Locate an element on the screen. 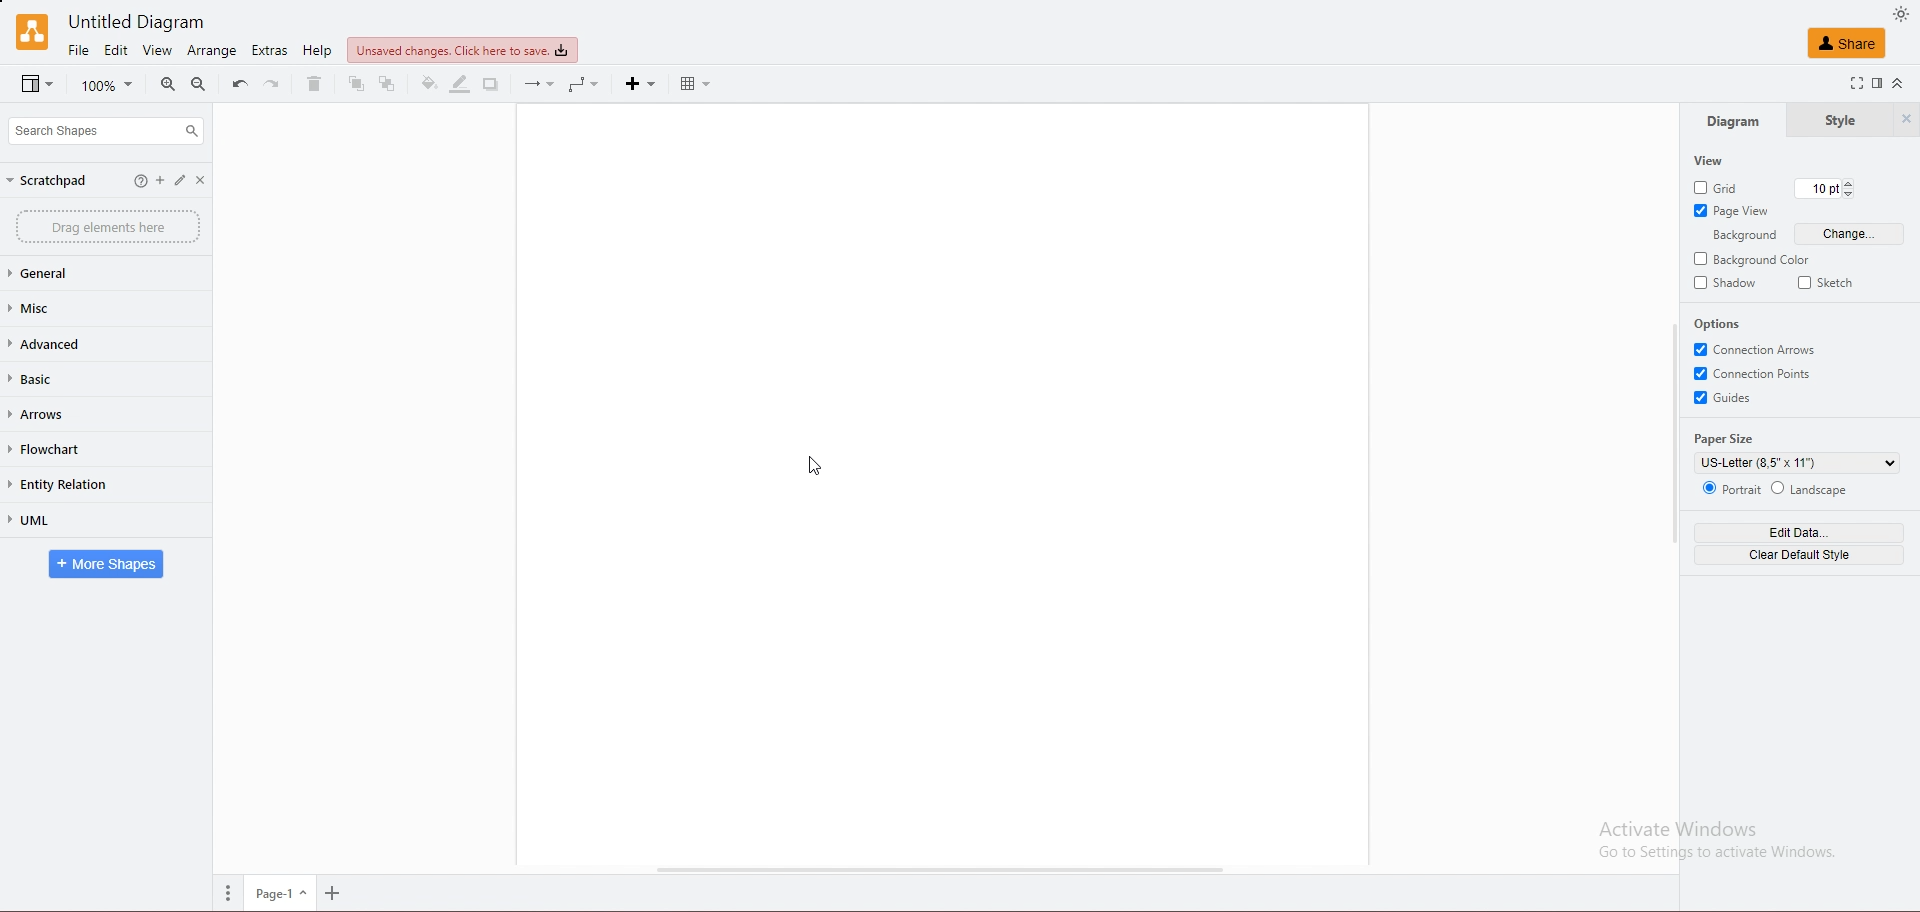 This screenshot has height=912, width=1920. redo is located at coordinates (273, 85).